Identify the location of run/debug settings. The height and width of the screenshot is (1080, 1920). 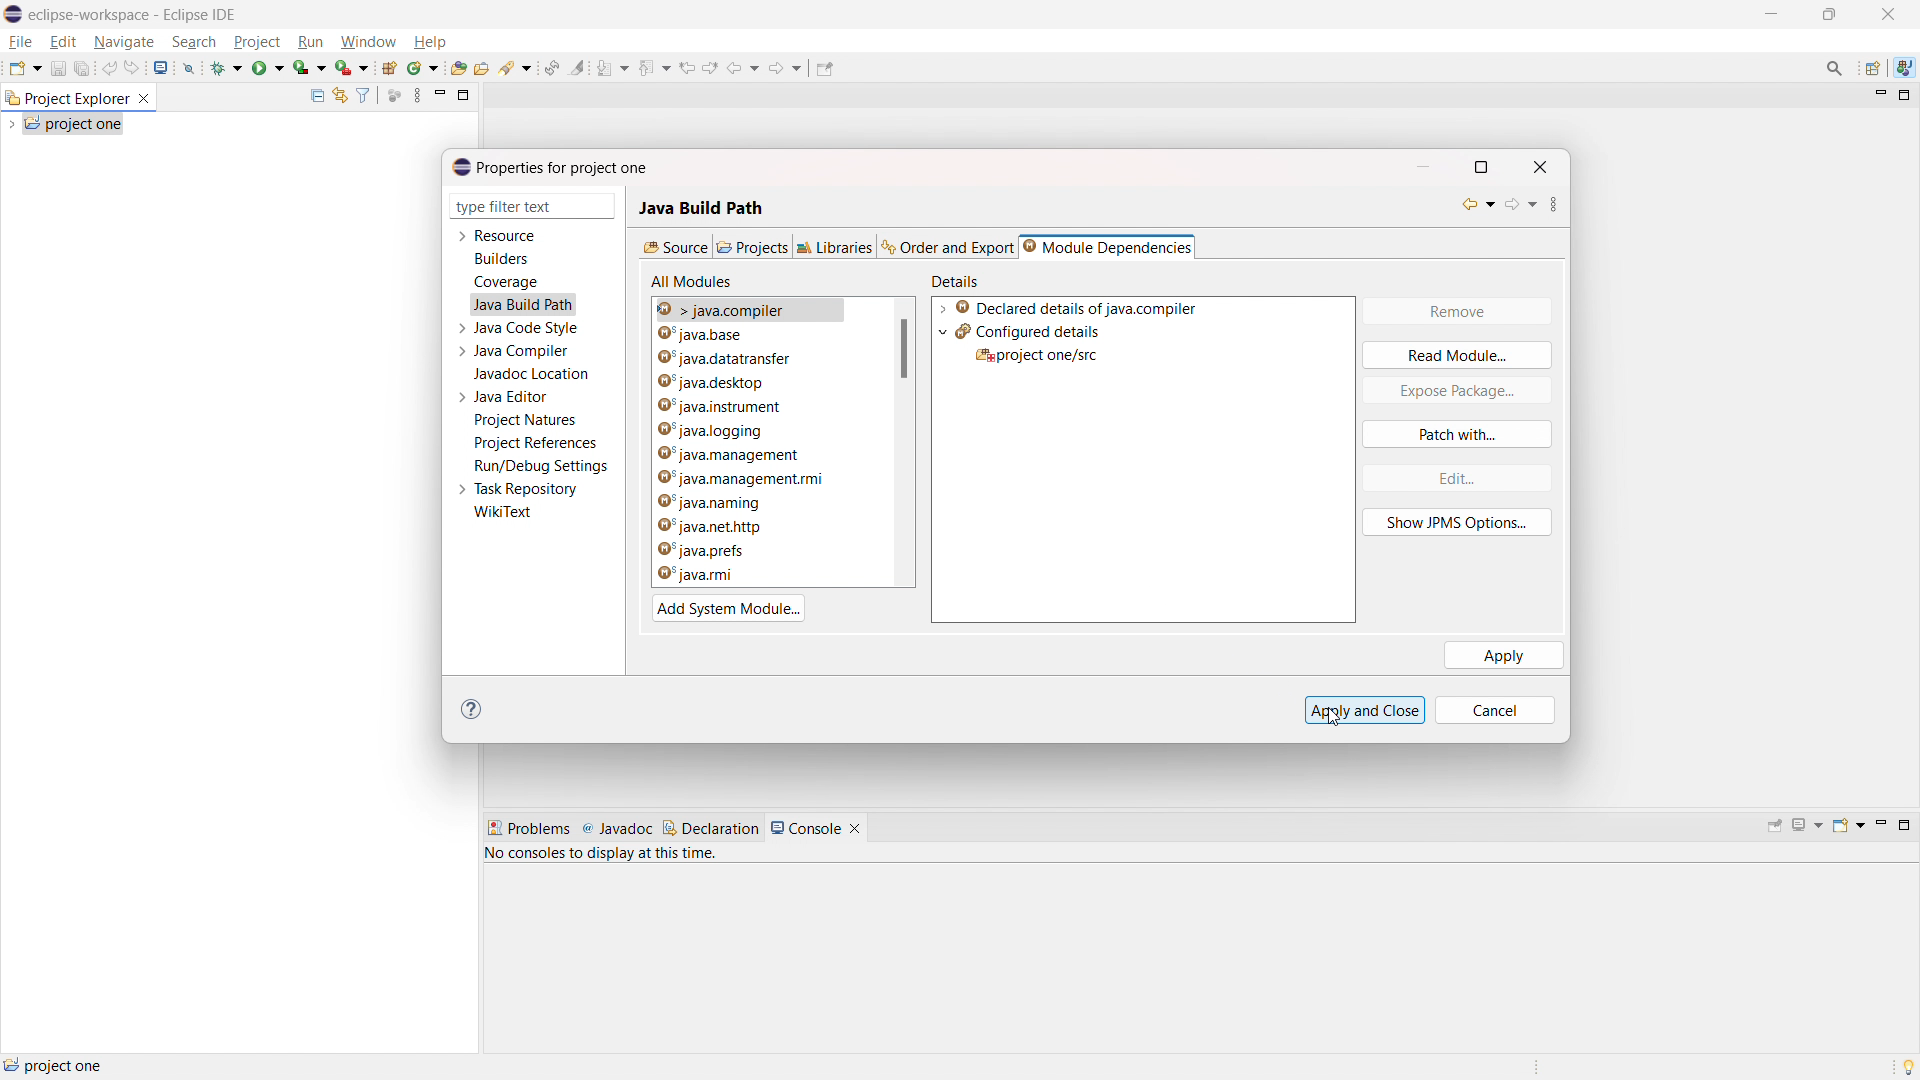
(542, 466).